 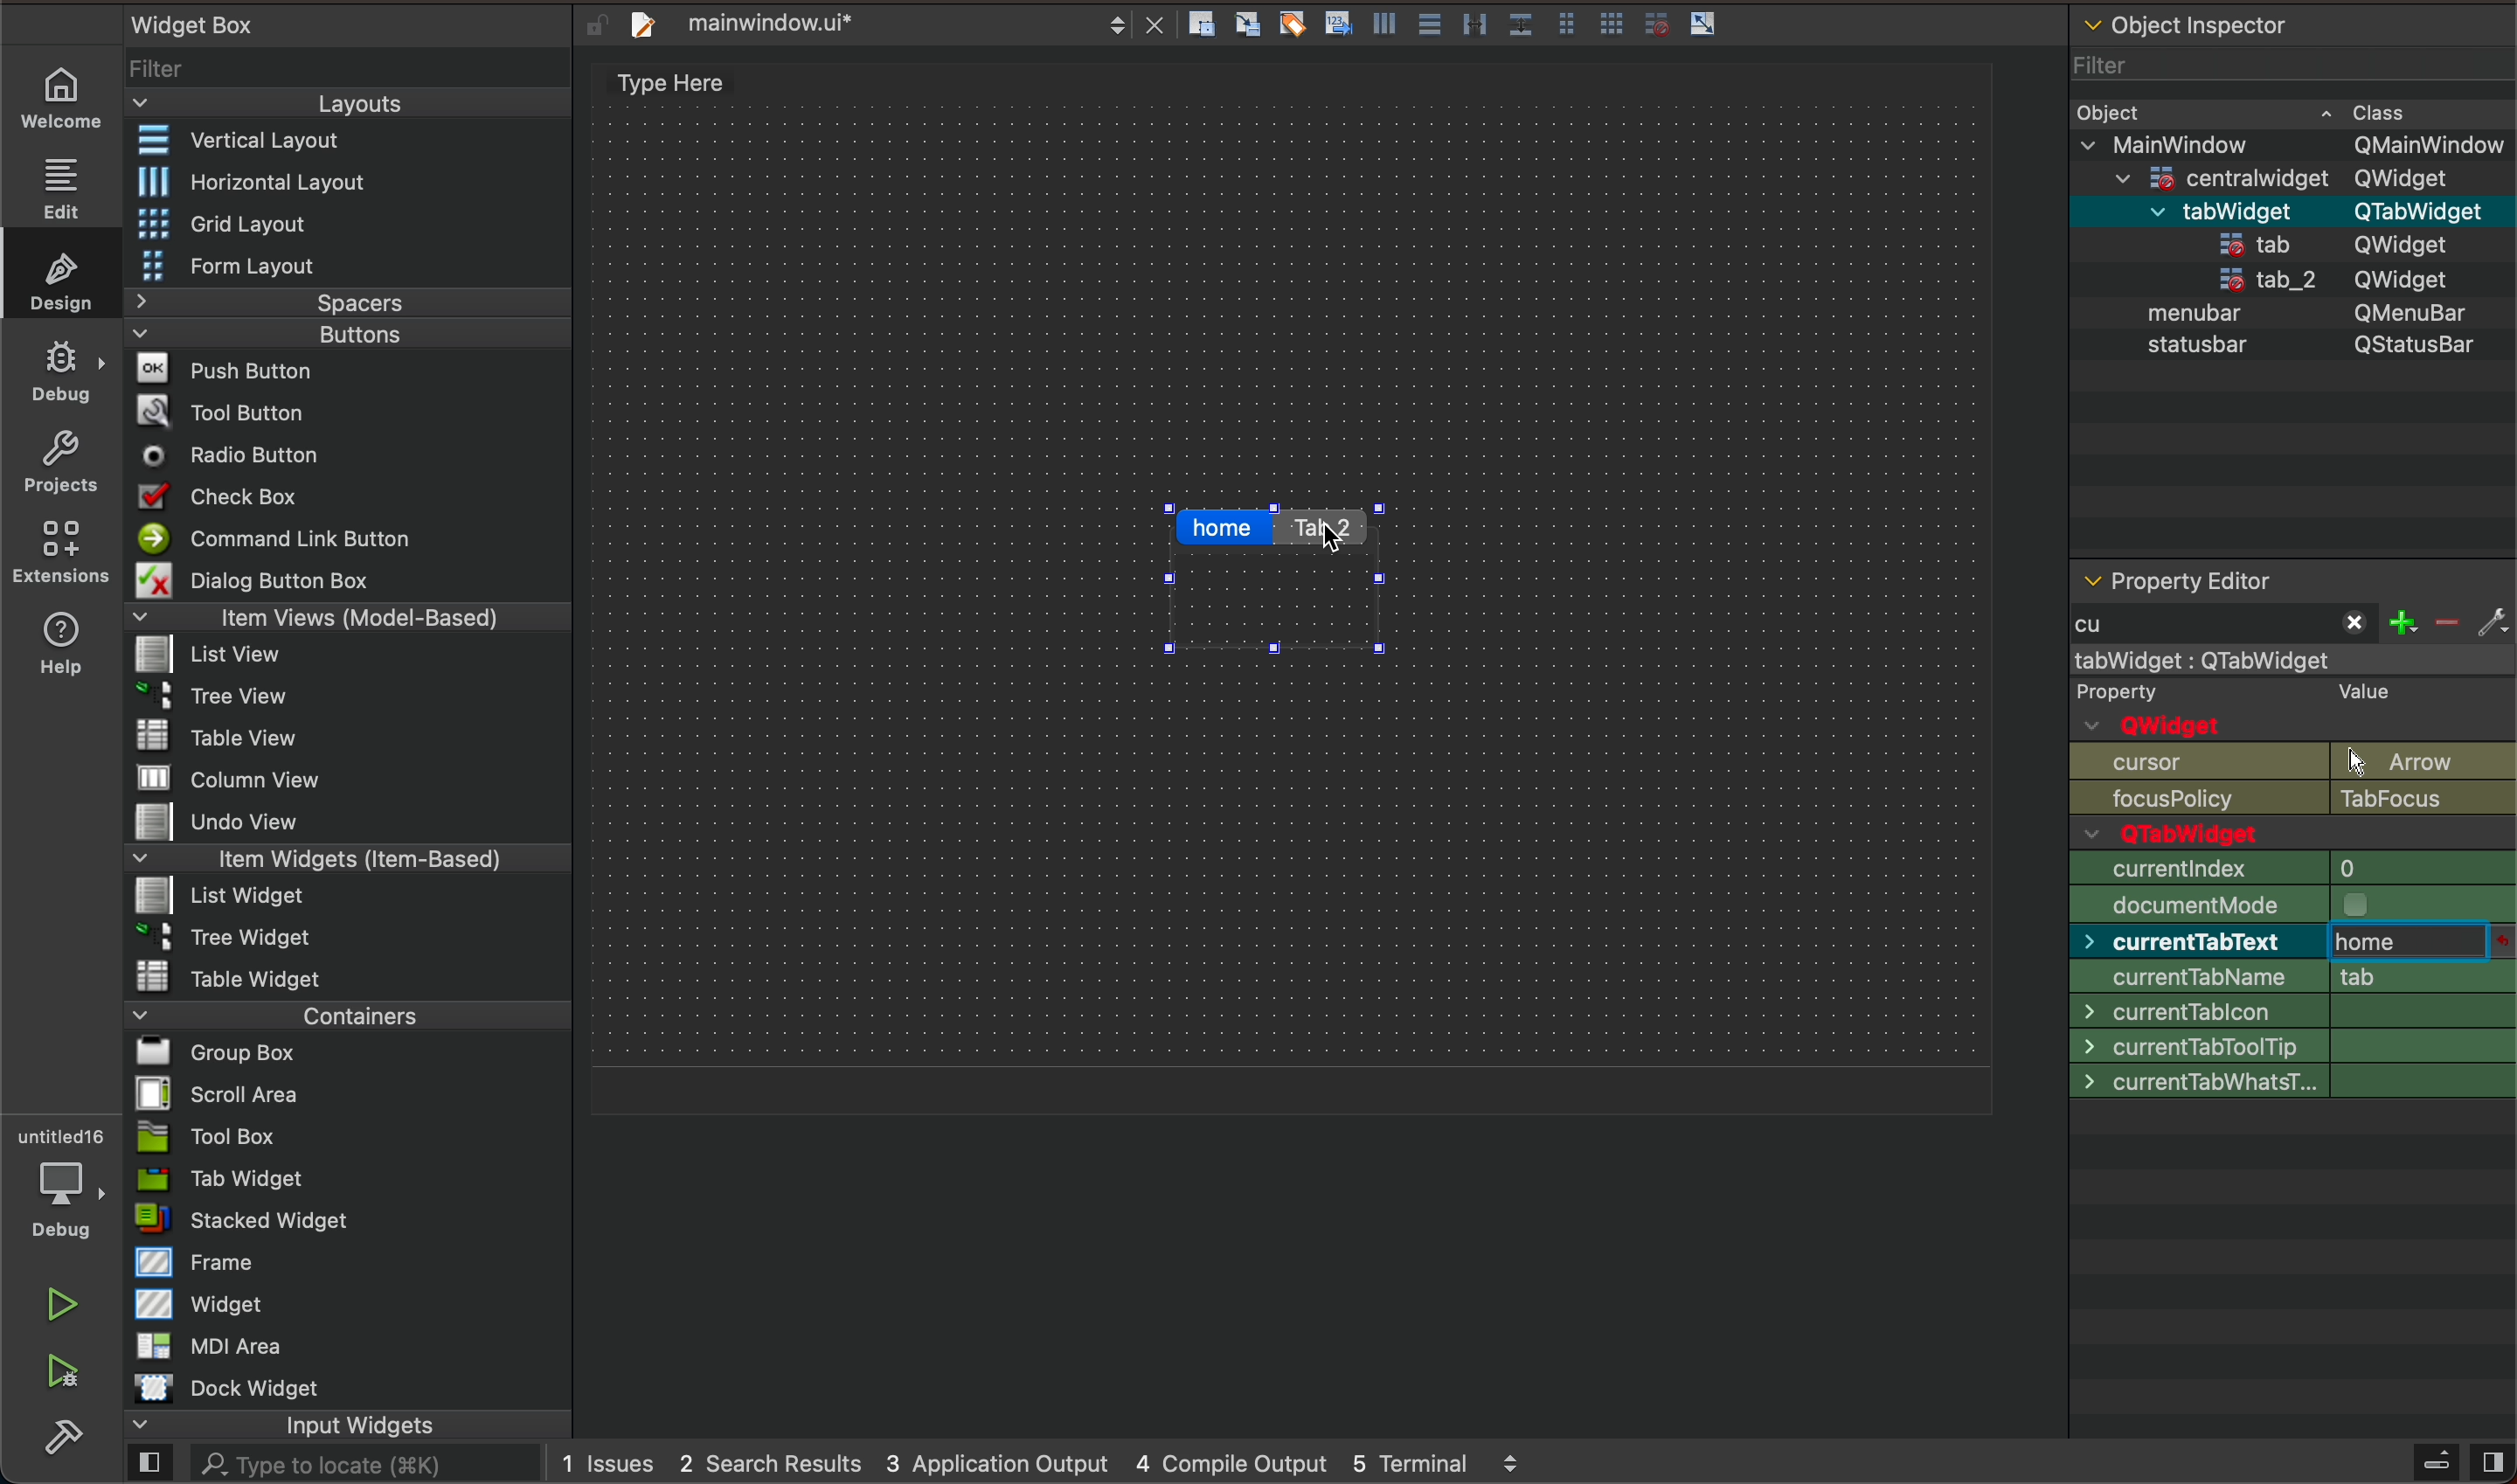 What do you see at coordinates (2288, 209) in the screenshot?
I see `menubar QMenuBar` at bounding box center [2288, 209].